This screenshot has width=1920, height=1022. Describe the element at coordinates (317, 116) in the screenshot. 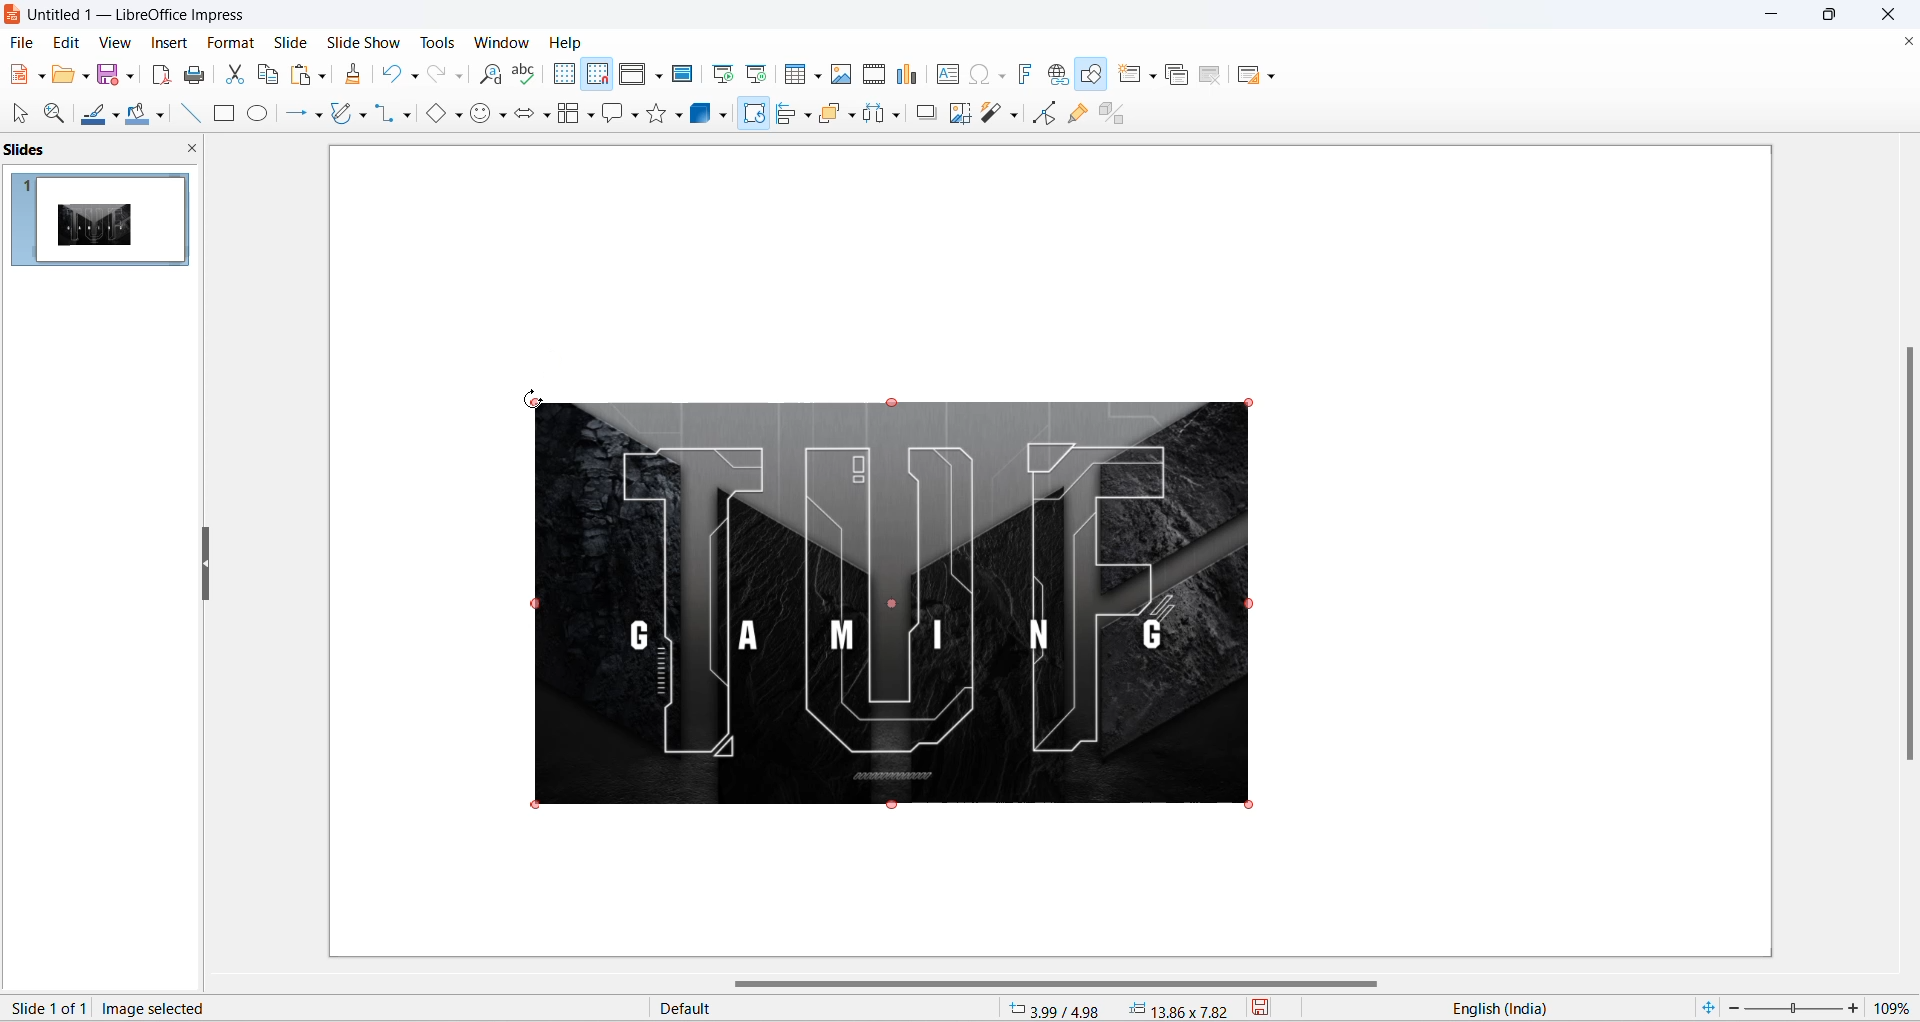

I see `line and arrows options` at that location.